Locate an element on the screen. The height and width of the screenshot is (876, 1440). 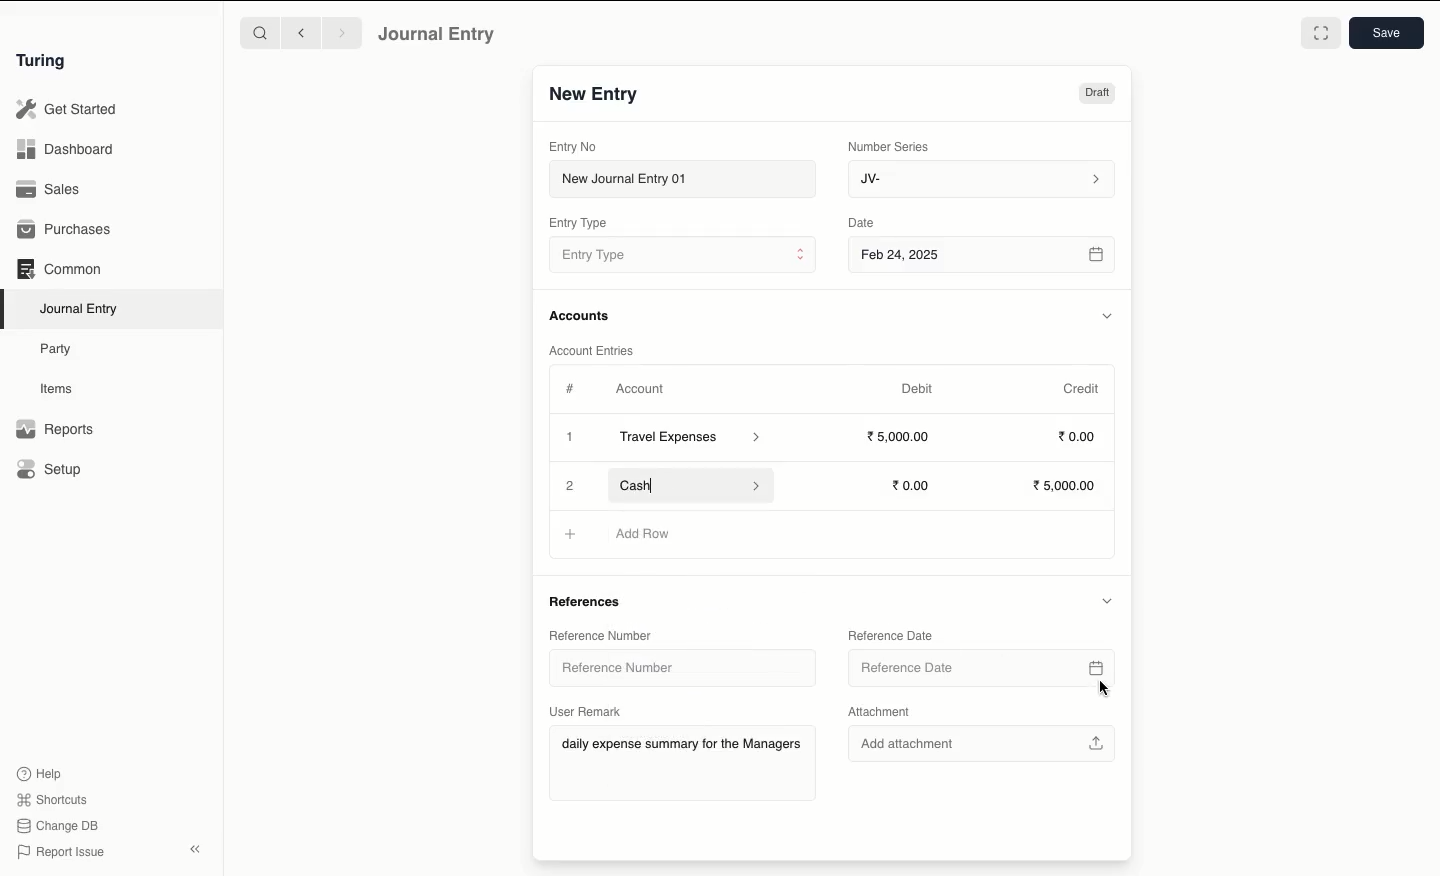
Cash is located at coordinates (685, 484).